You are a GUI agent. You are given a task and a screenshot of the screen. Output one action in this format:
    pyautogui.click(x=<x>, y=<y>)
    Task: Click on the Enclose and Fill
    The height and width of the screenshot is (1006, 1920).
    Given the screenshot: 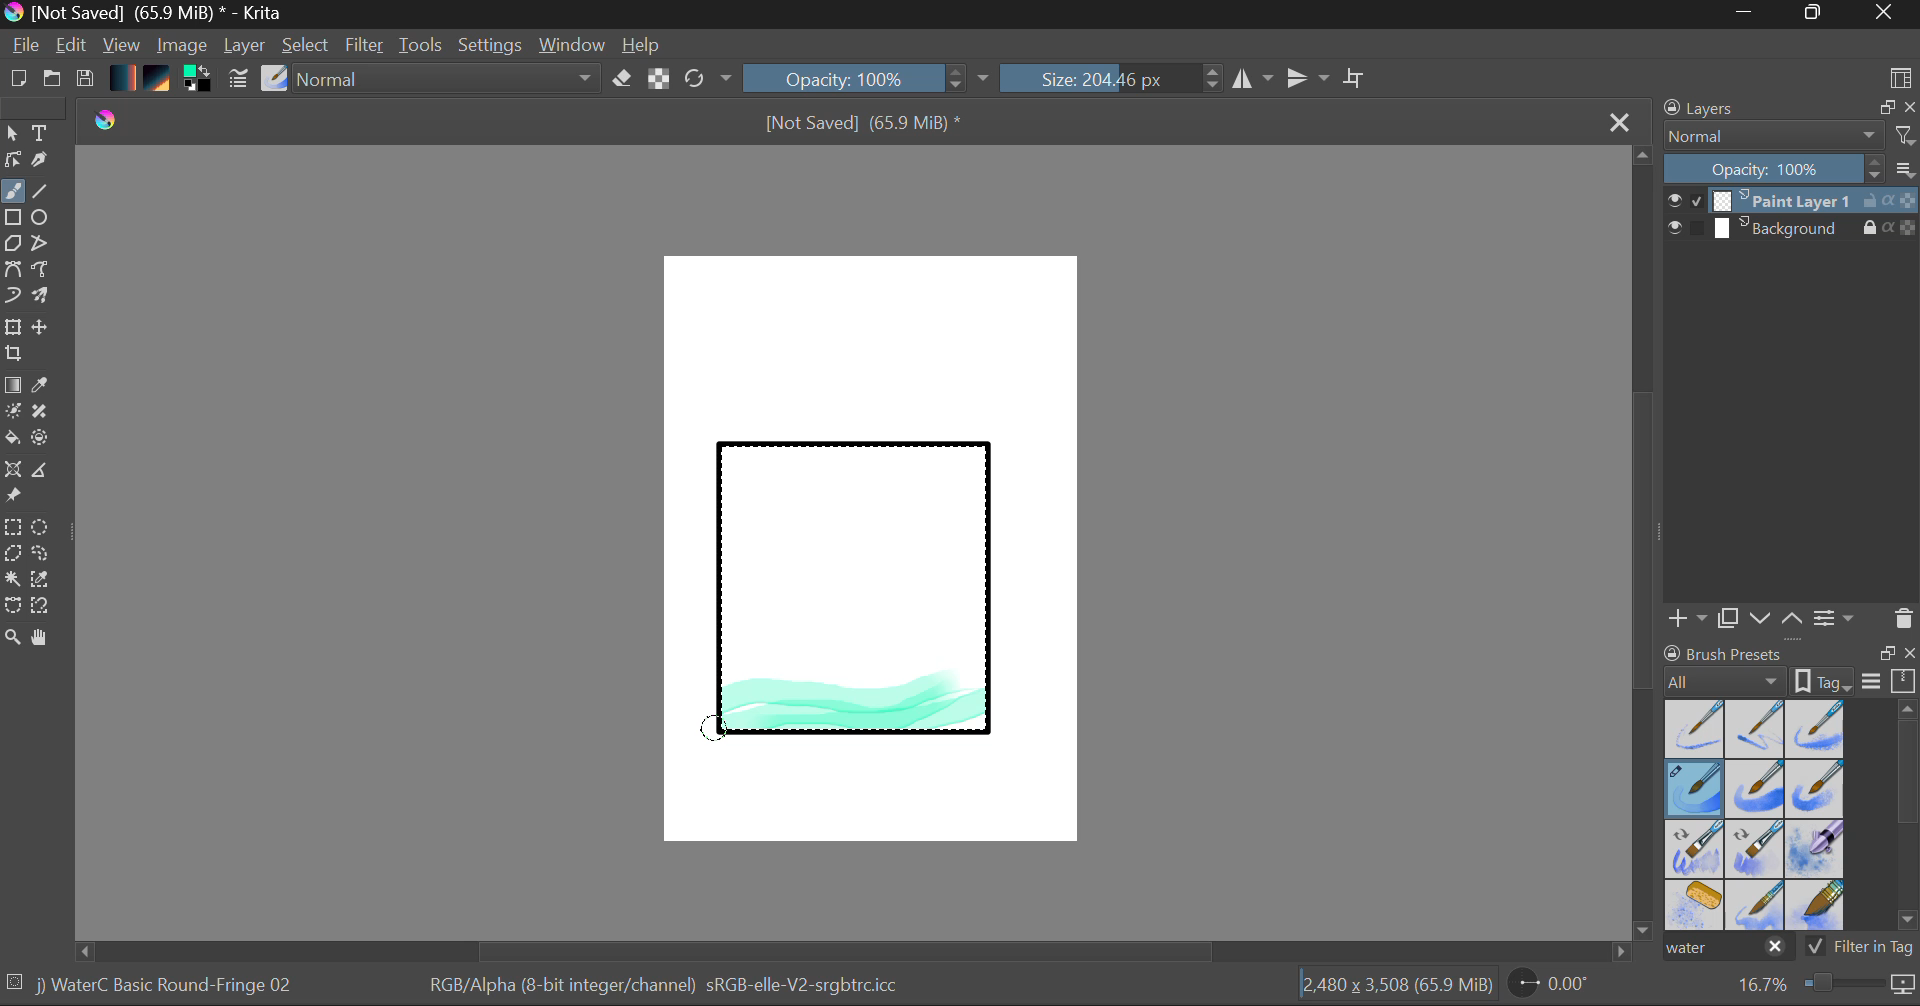 What is the action you would take?
    pyautogui.click(x=44, y=440)
    